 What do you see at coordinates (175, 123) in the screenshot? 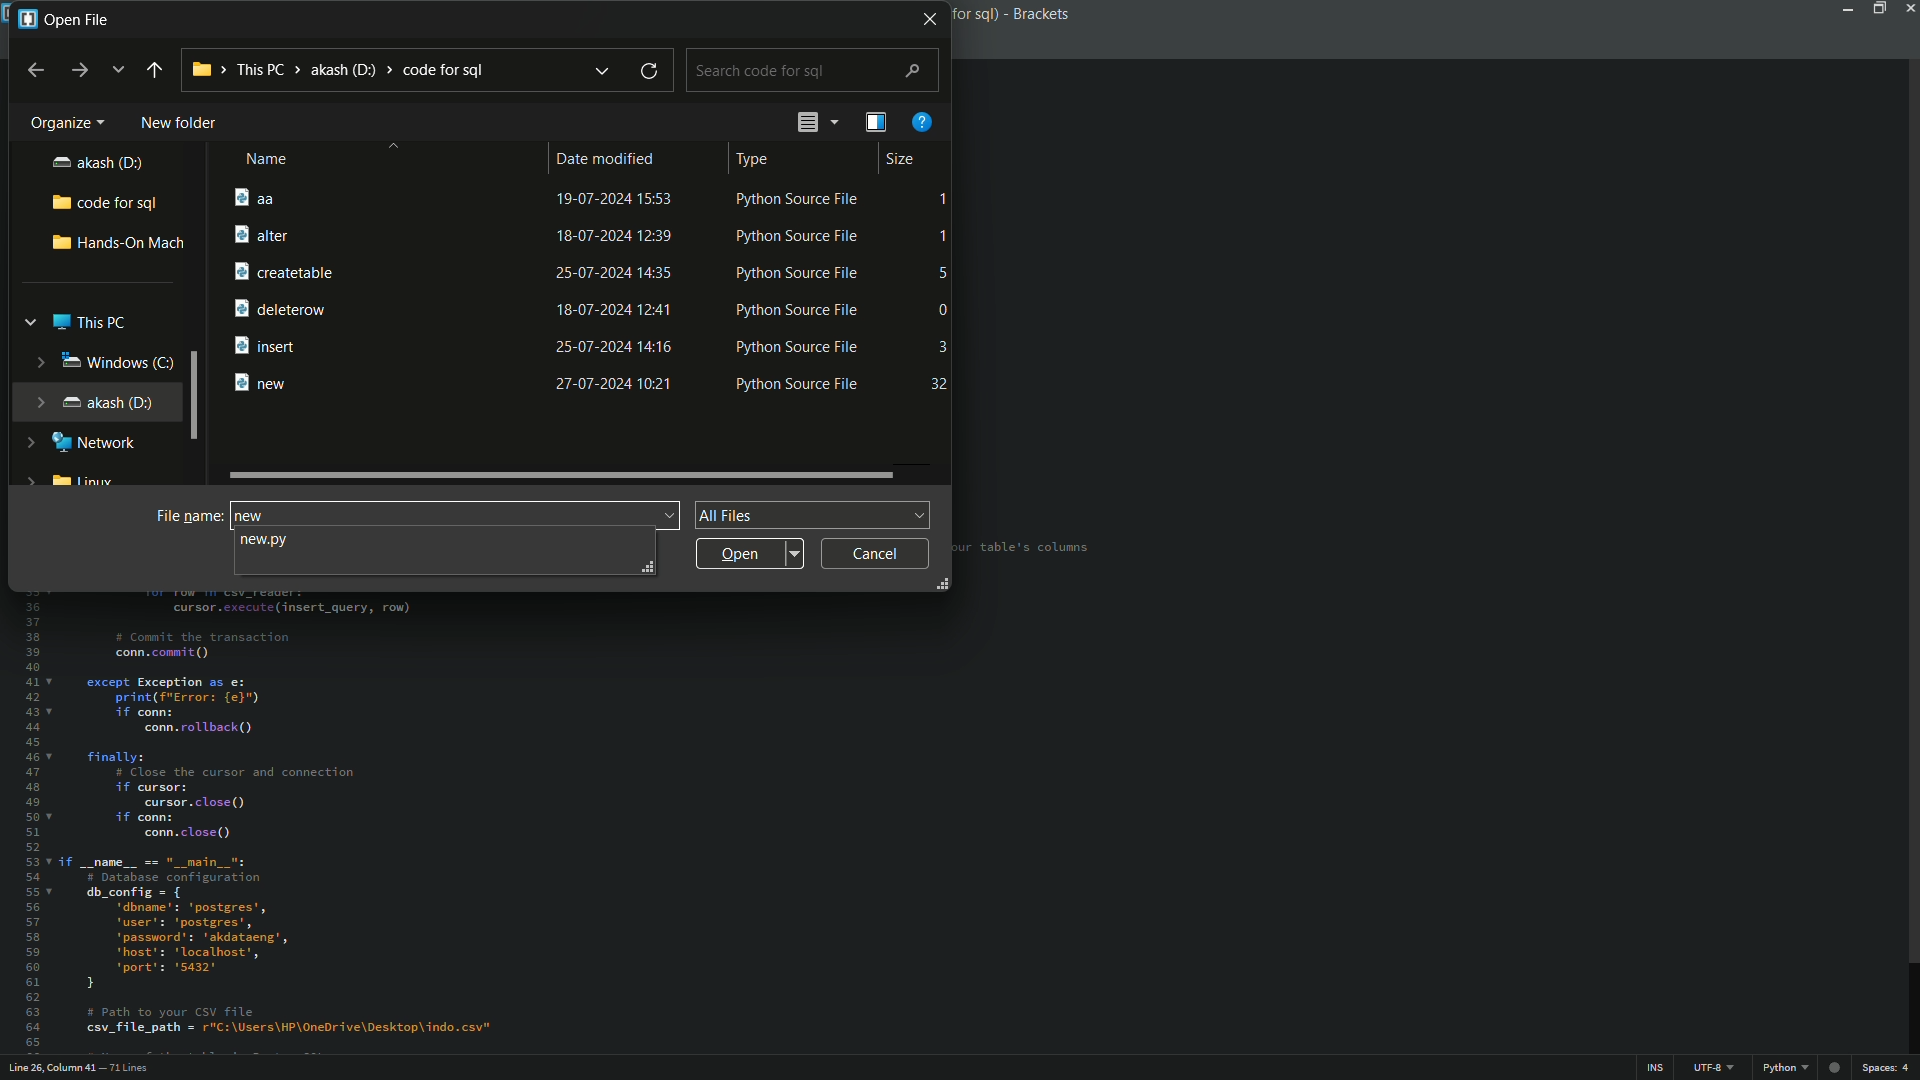
I see `new folder` at bounding box center [175, 123].